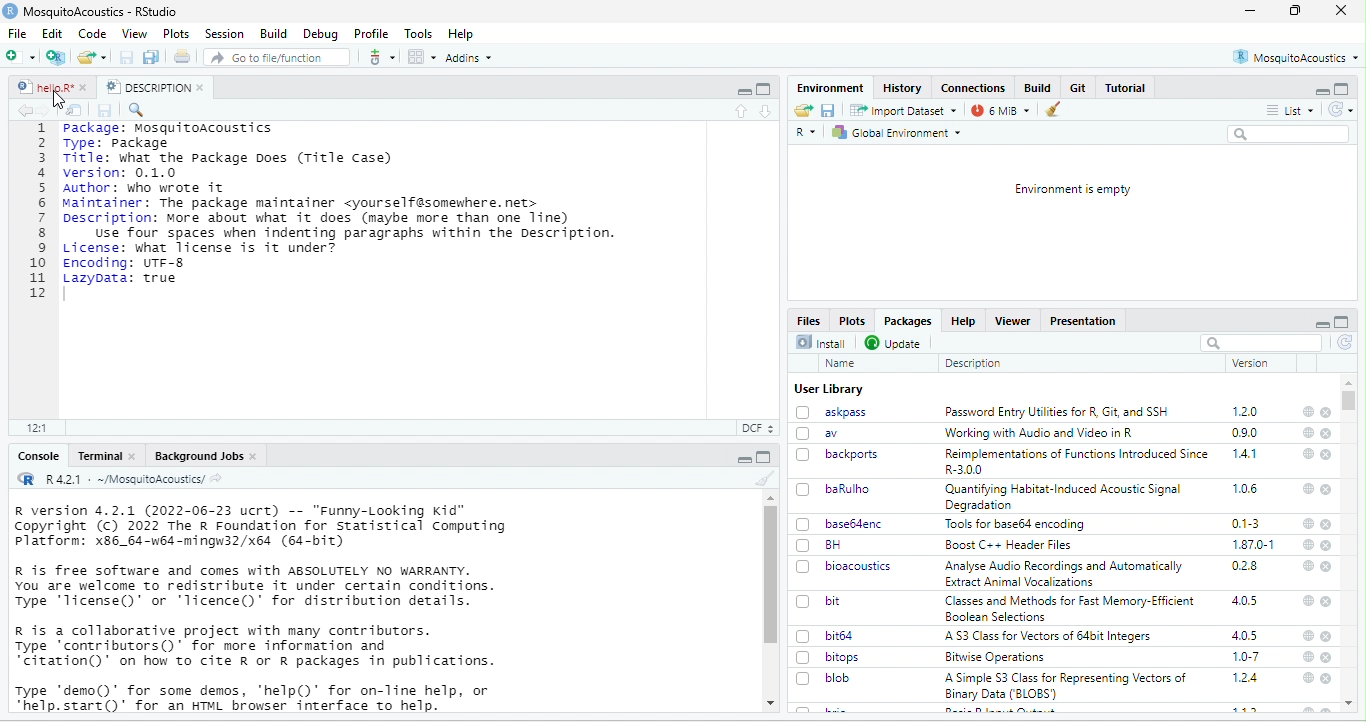 The image size is (1366, 722). What do you see at coordinates (832, 488) in the screenshot?
I see `baRulho` at bounding box center [832, 488].